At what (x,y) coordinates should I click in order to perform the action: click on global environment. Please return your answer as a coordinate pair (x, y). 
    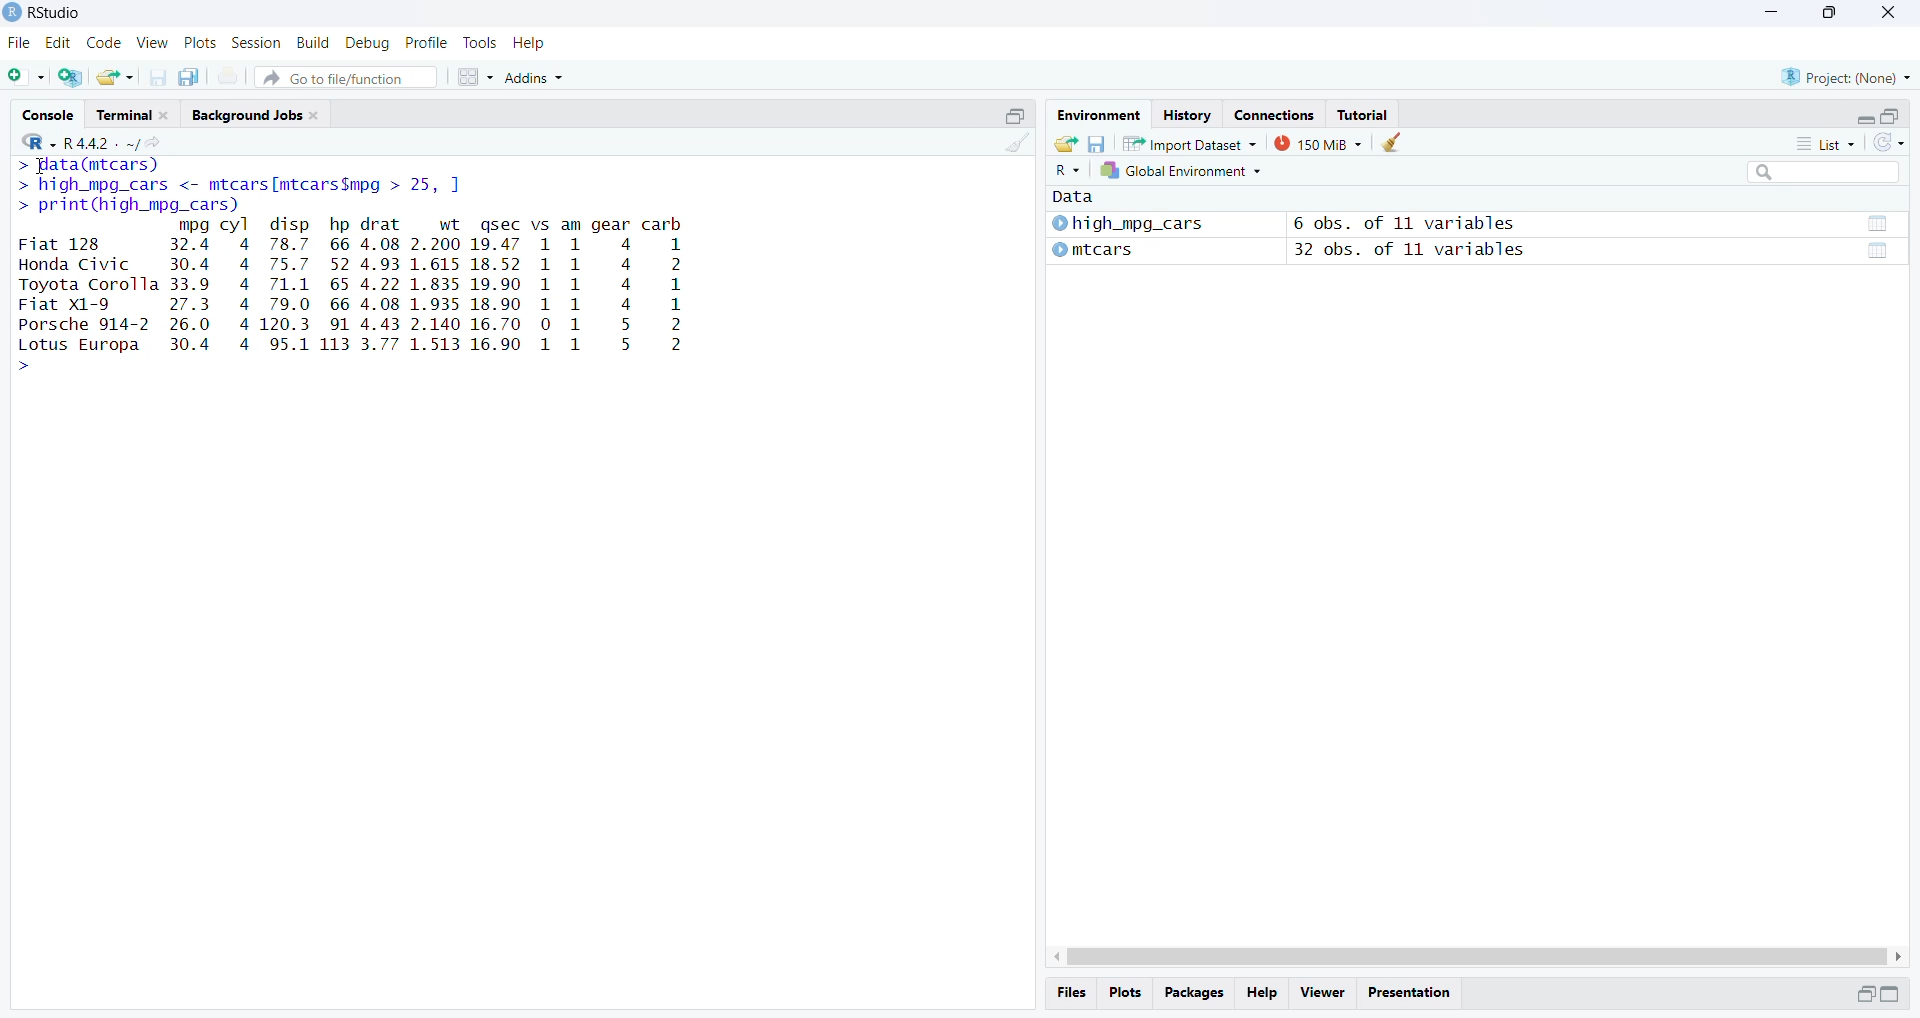
    Looking at the image, I should click on (1177, 171).